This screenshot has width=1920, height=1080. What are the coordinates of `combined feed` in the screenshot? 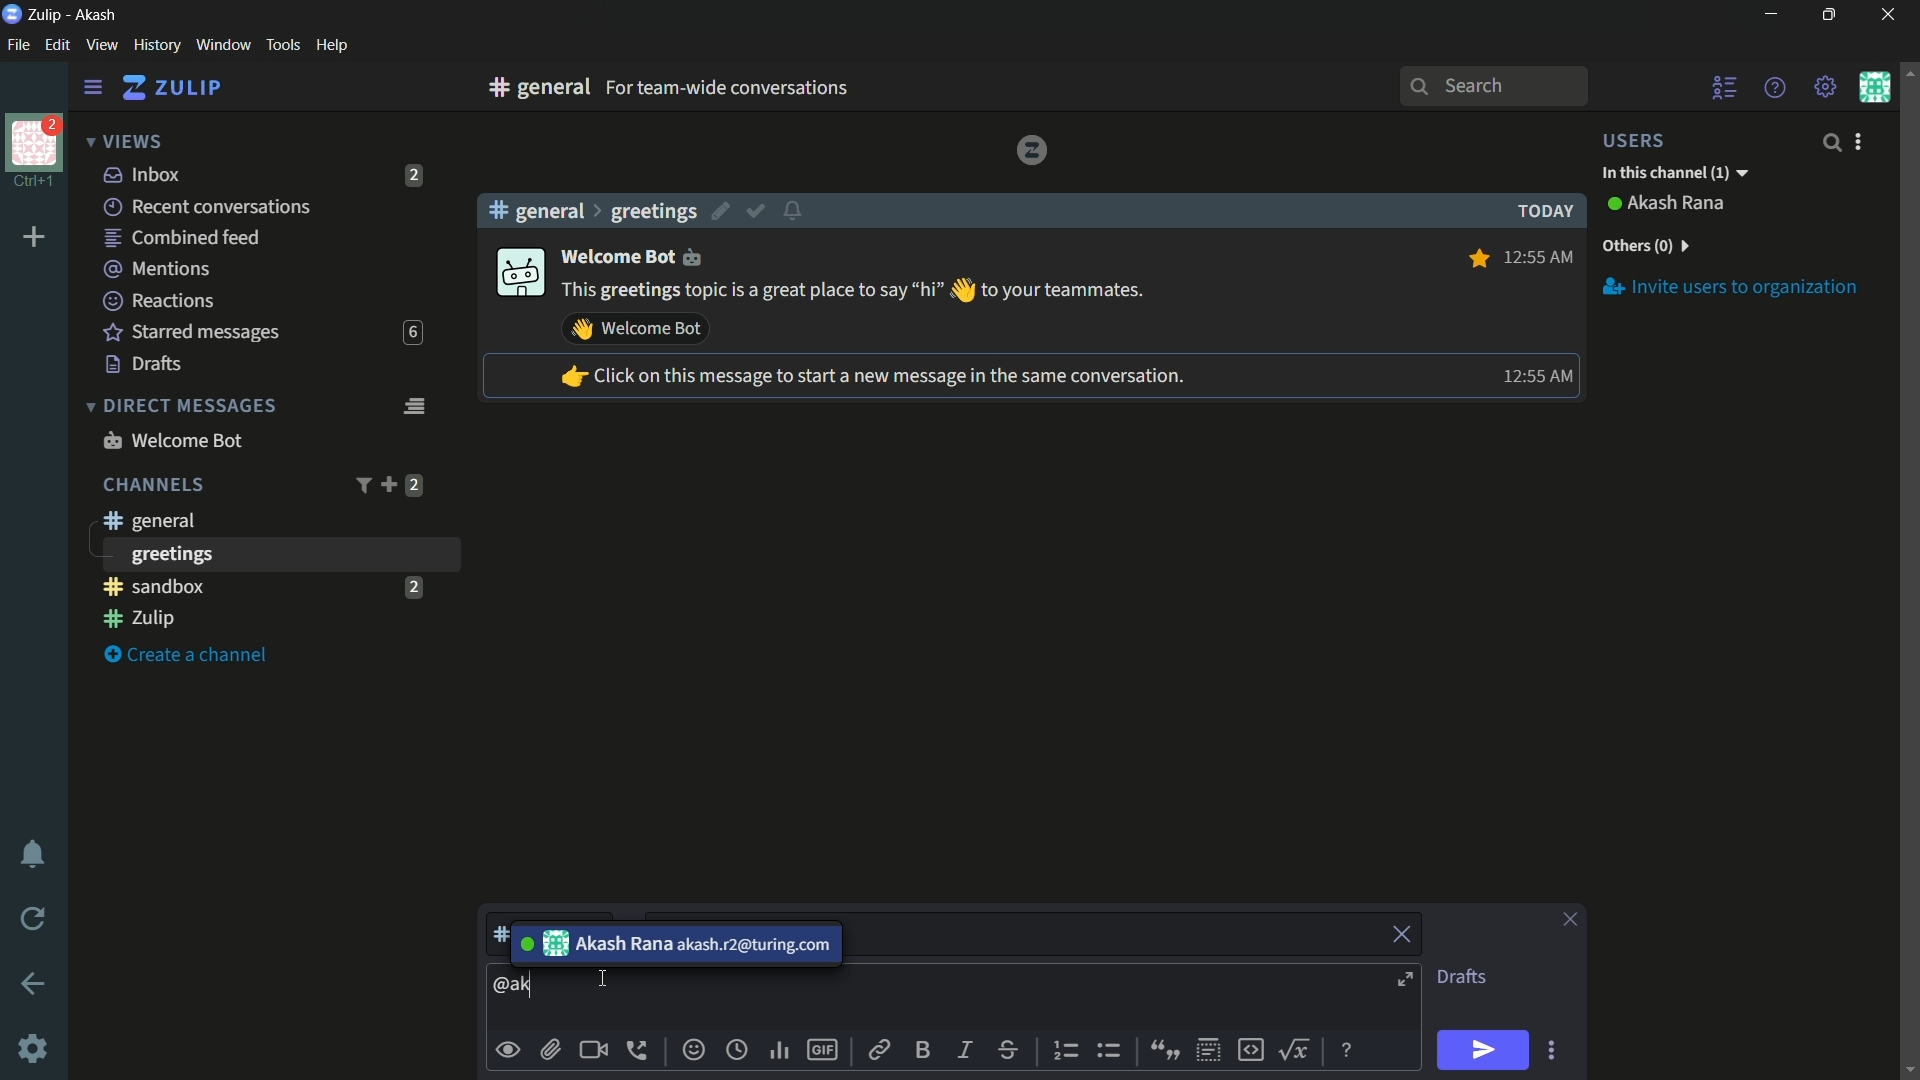 It's located at (181, 239).